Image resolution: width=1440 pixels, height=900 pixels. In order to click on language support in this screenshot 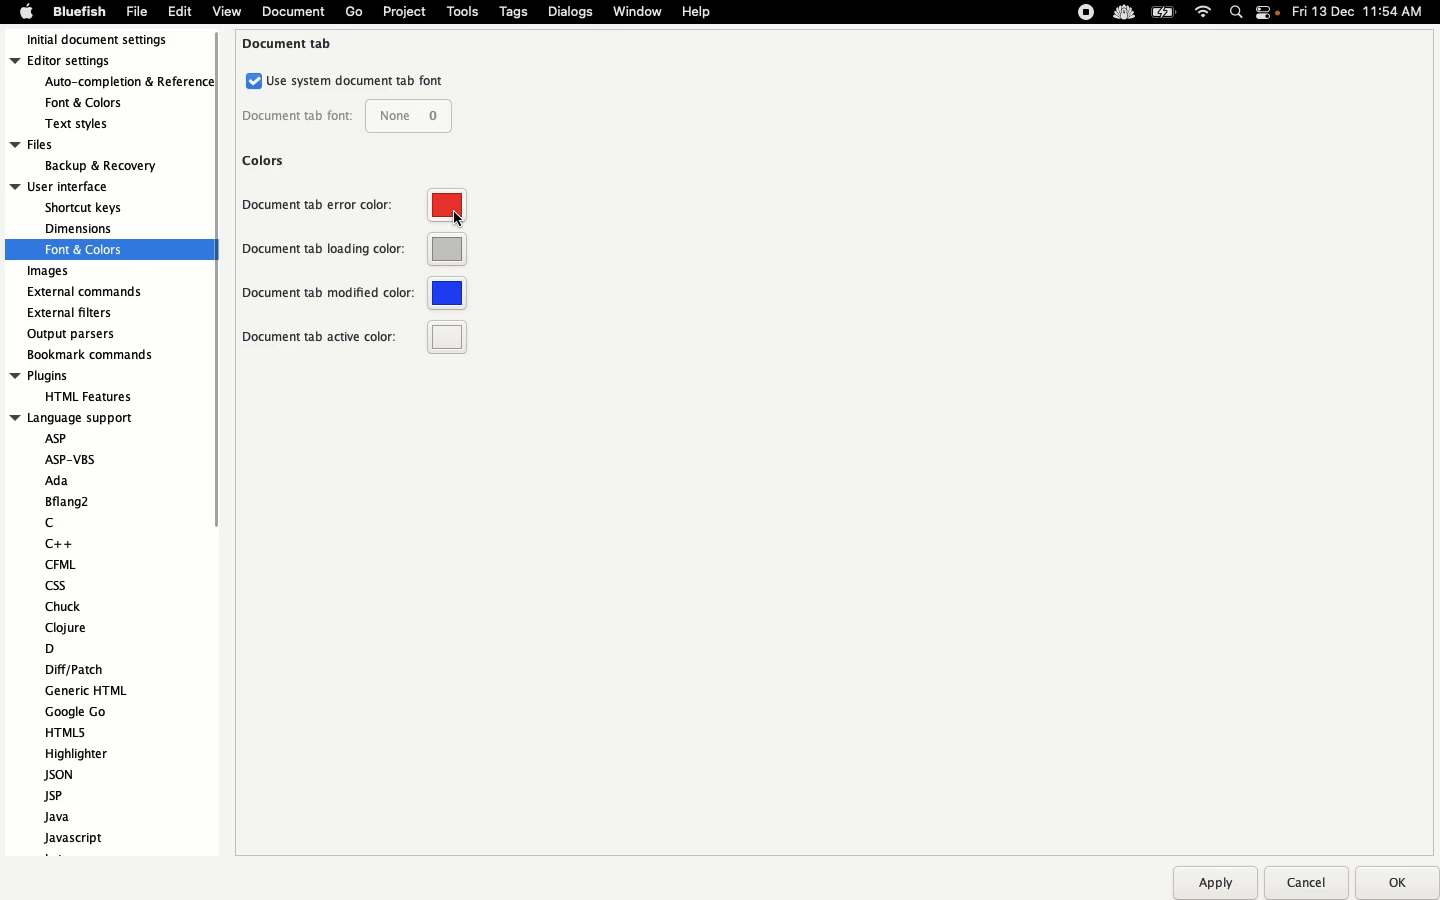, I will do `click(74, 417)`.